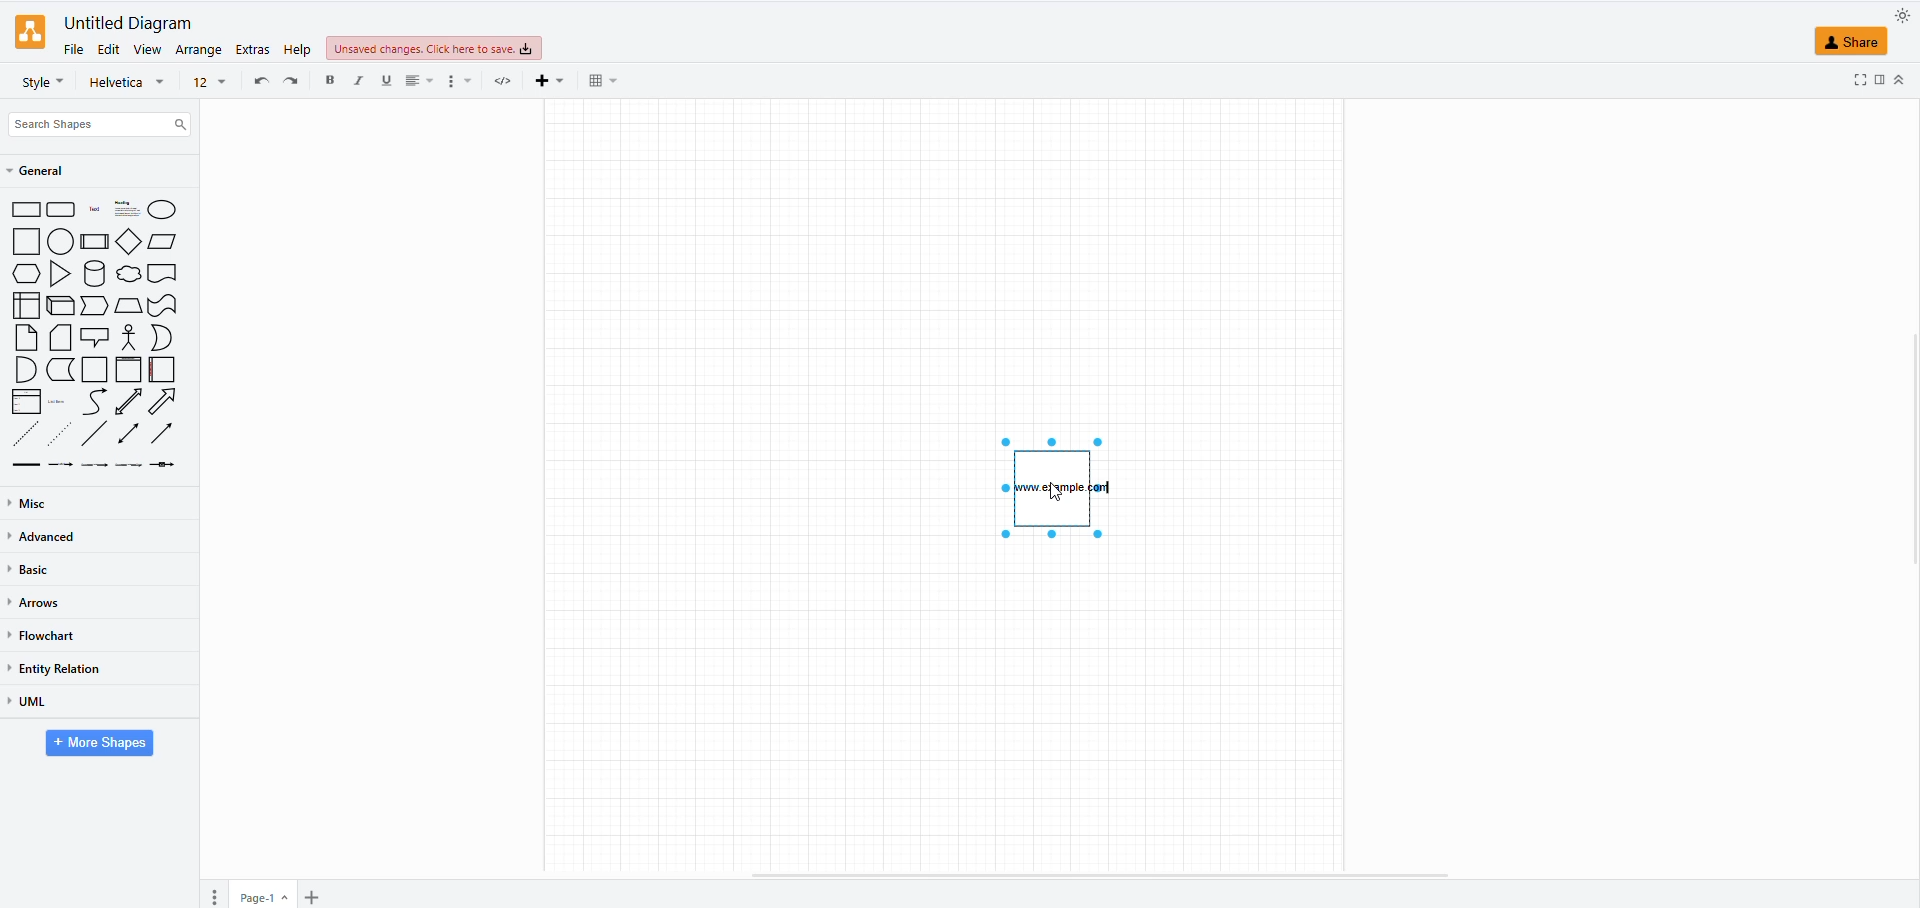 The image size is (1920, 908). I want to click on process, so click(94, 241).